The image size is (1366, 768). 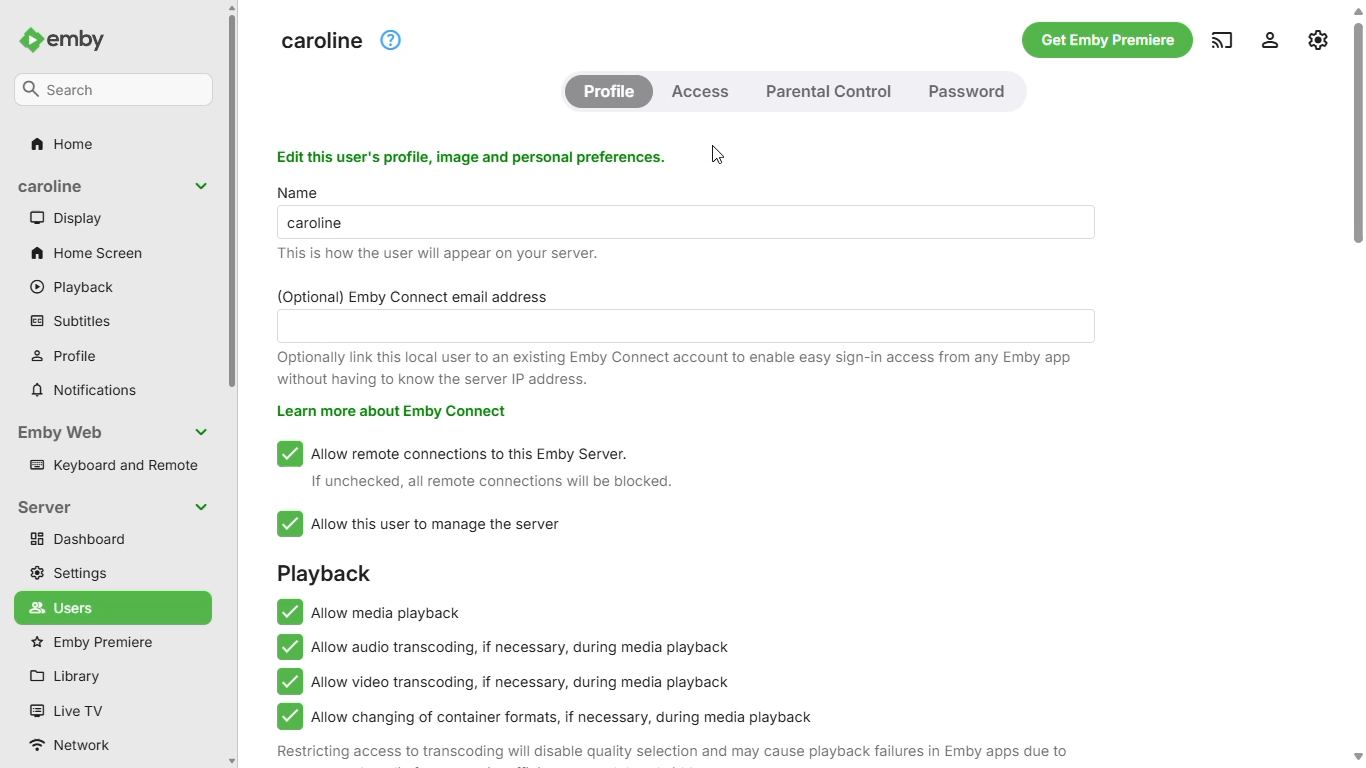 I want to click on if unchecked, all remote connections will be blocked., so click(x=491, y=481).